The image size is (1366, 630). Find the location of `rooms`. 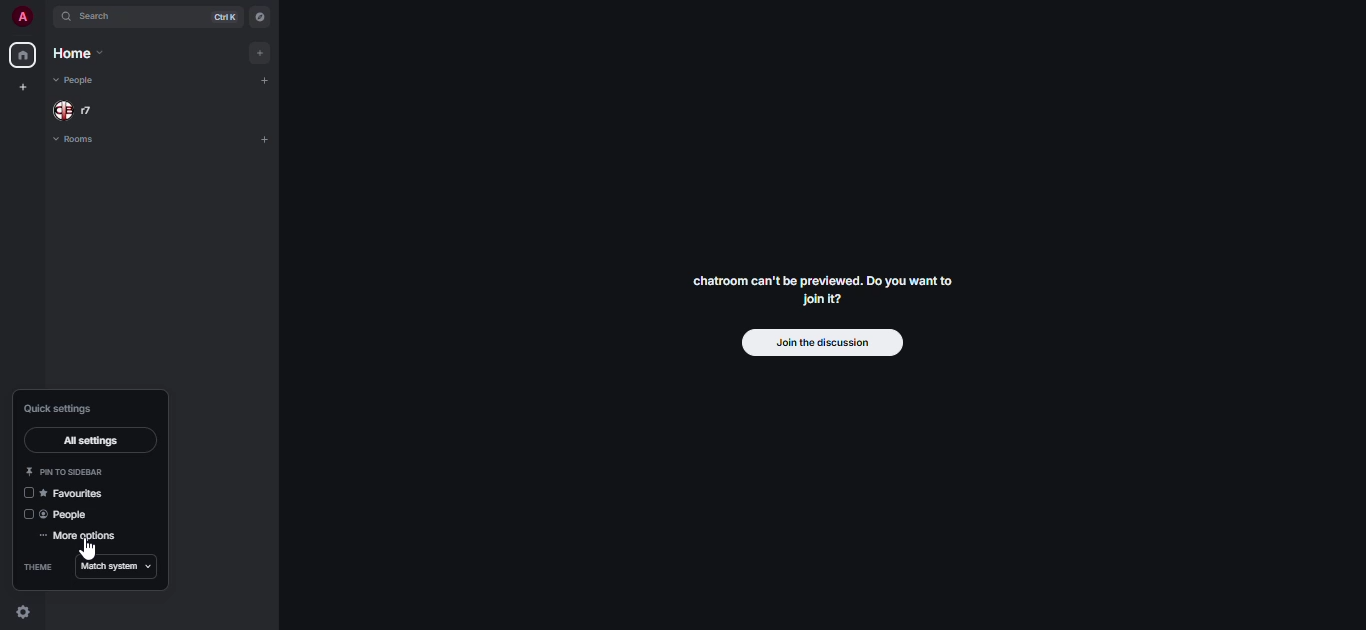

rooms is located at coordinates (79, 141).